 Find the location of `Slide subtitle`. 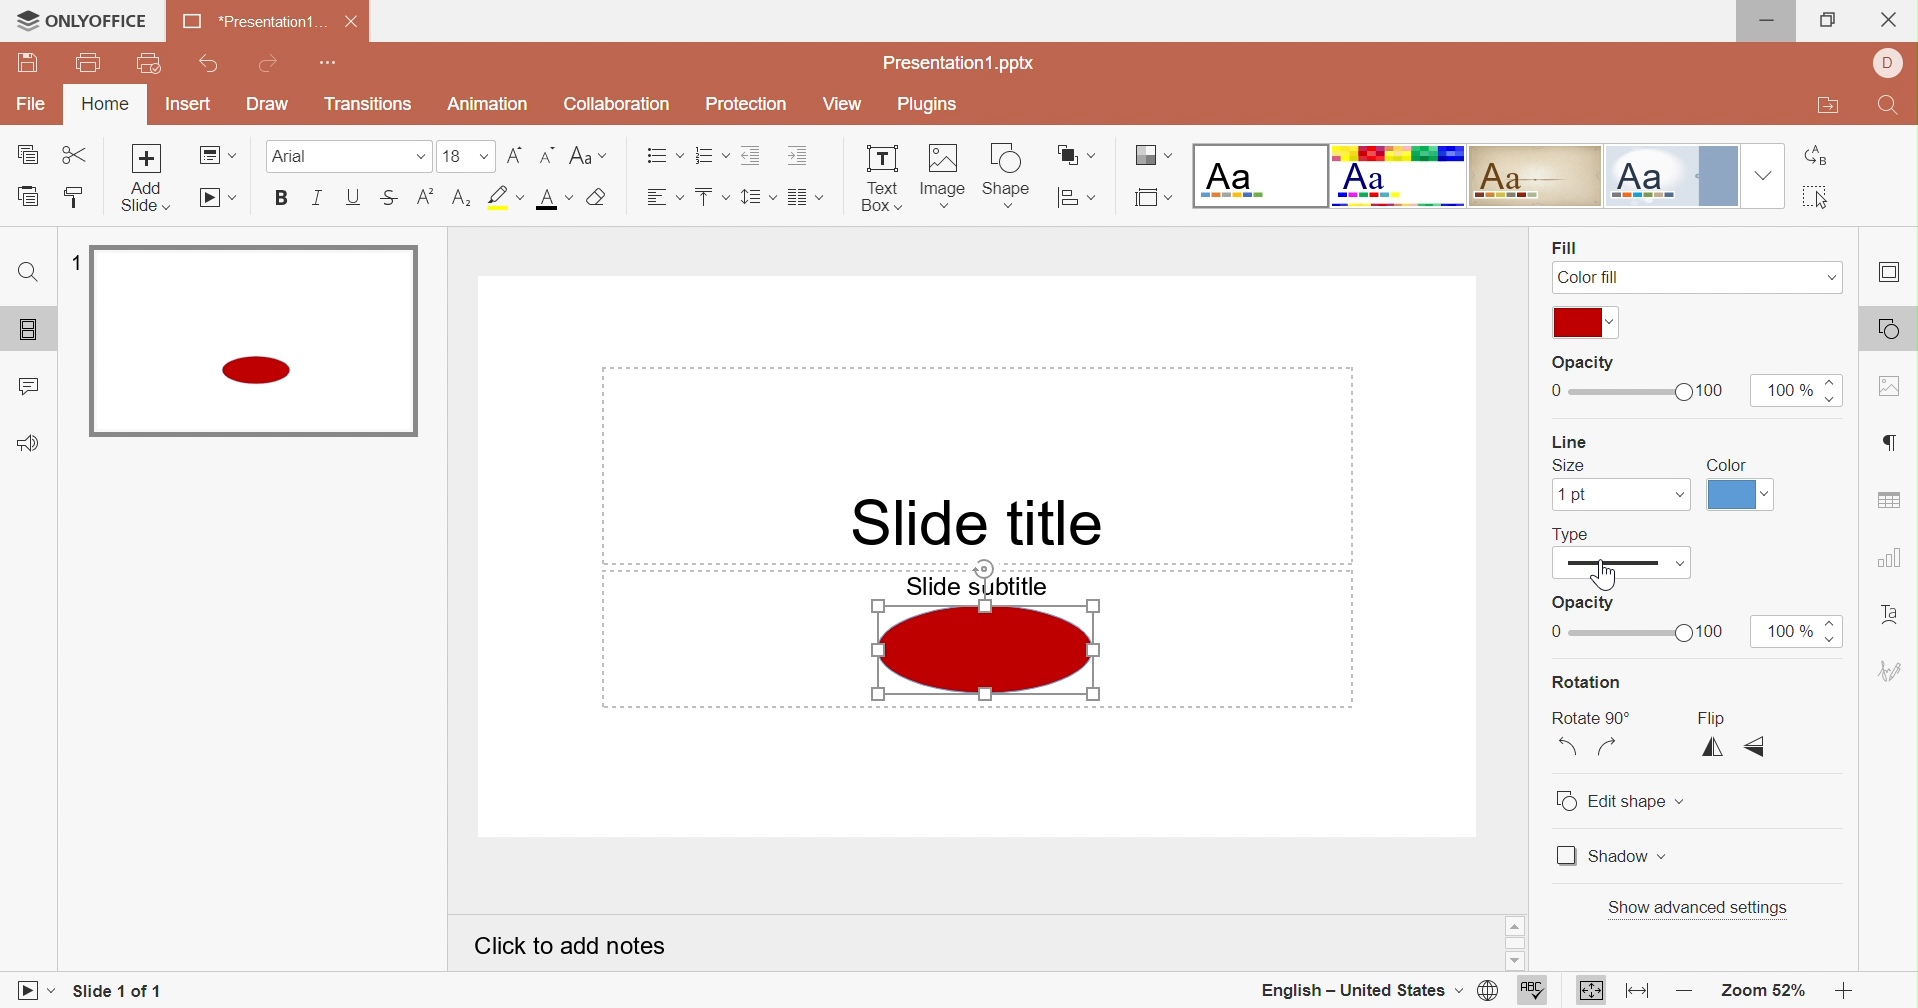

Slide subtitle is located at coordinates (977, 583).